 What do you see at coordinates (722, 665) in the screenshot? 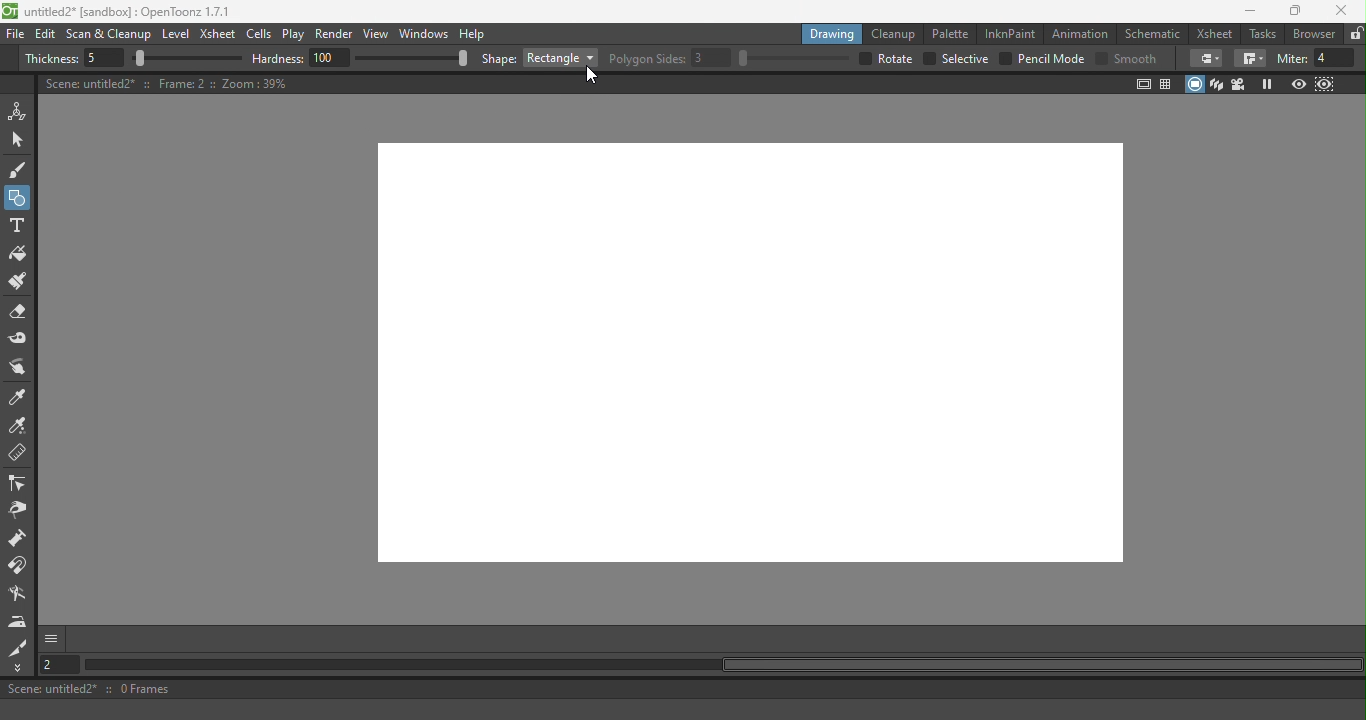
I see `Horizontal scroll bar` at bounding box center [722, 665].